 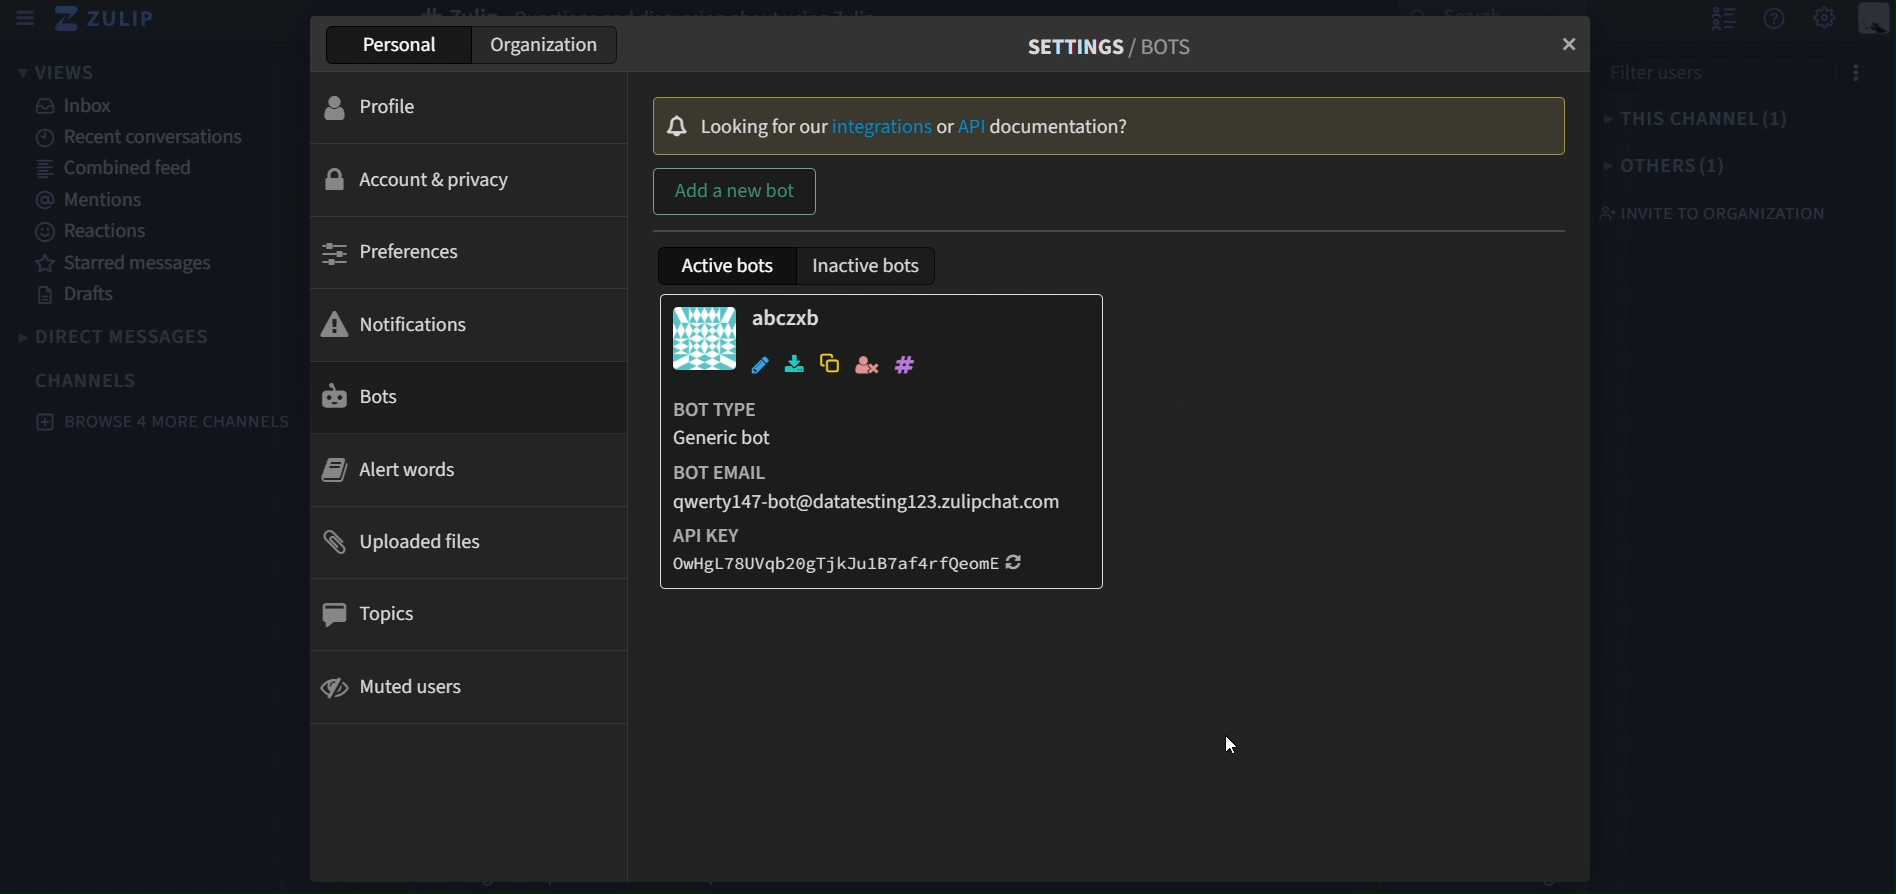 What do you see at coordinates (58, 71) in the screenshot?
I see `view` at bounding box center [58, 71].